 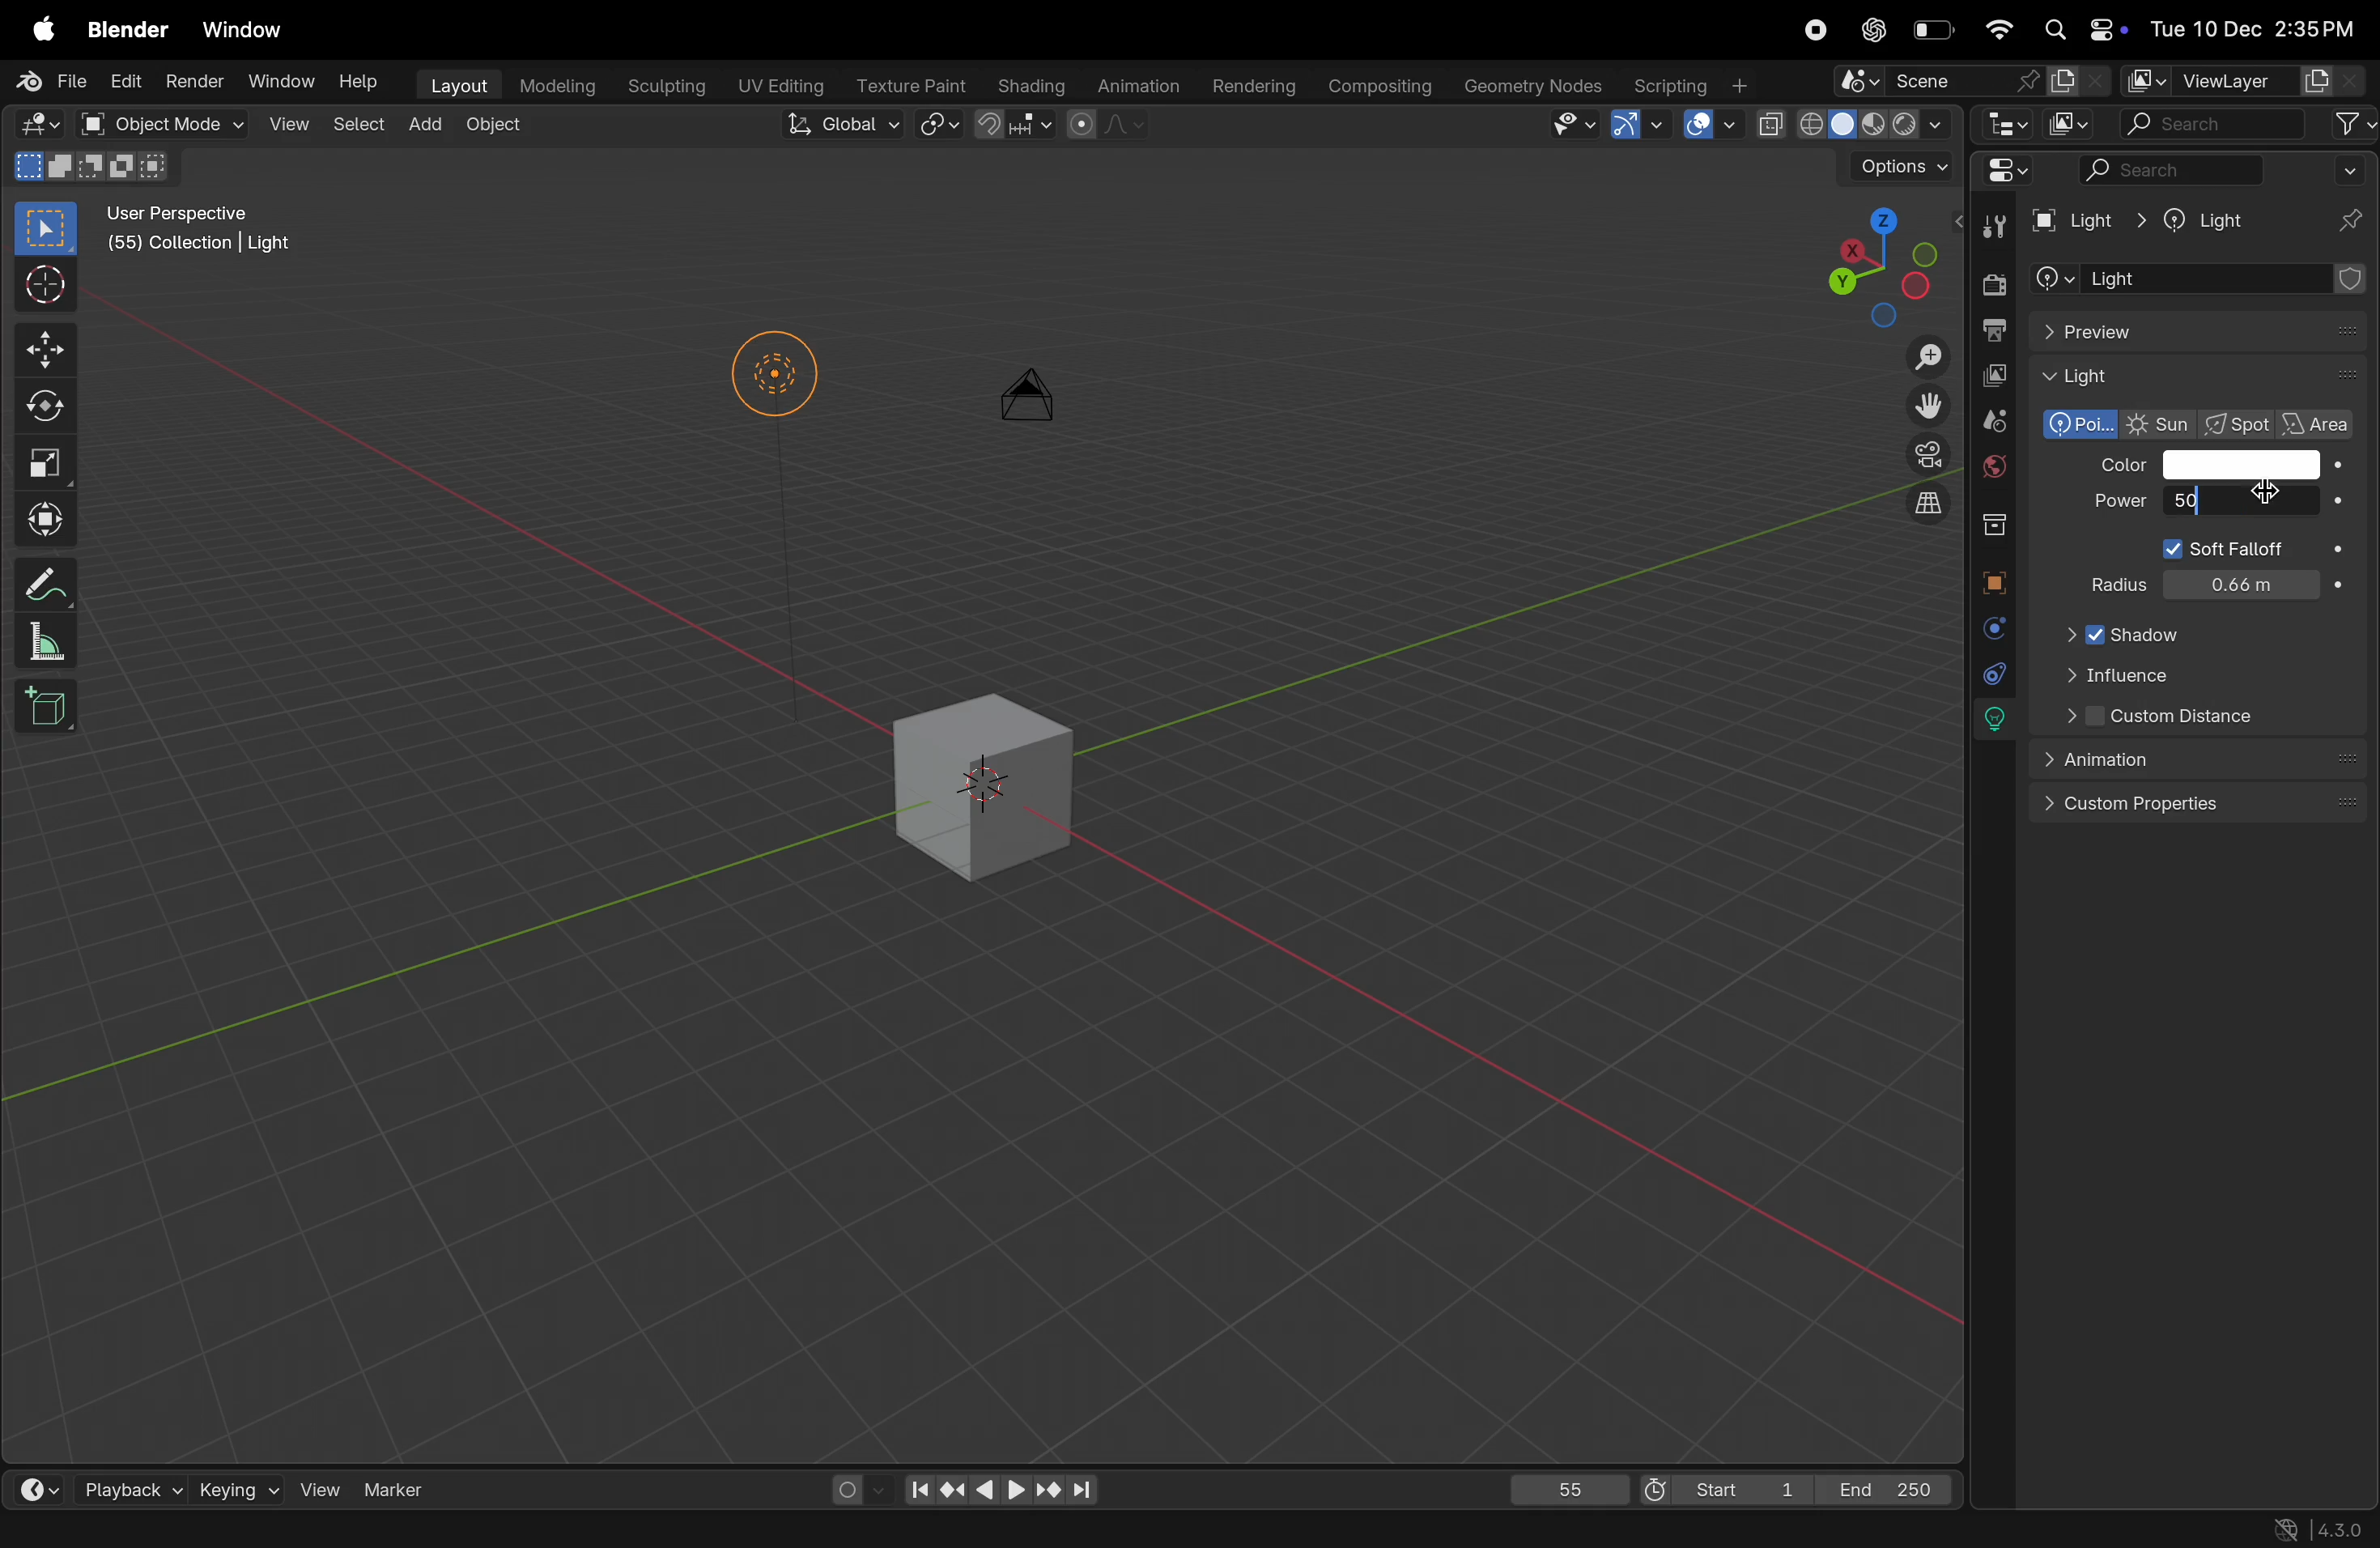 I want to click on Shadow, so click(x=2157, y=632).